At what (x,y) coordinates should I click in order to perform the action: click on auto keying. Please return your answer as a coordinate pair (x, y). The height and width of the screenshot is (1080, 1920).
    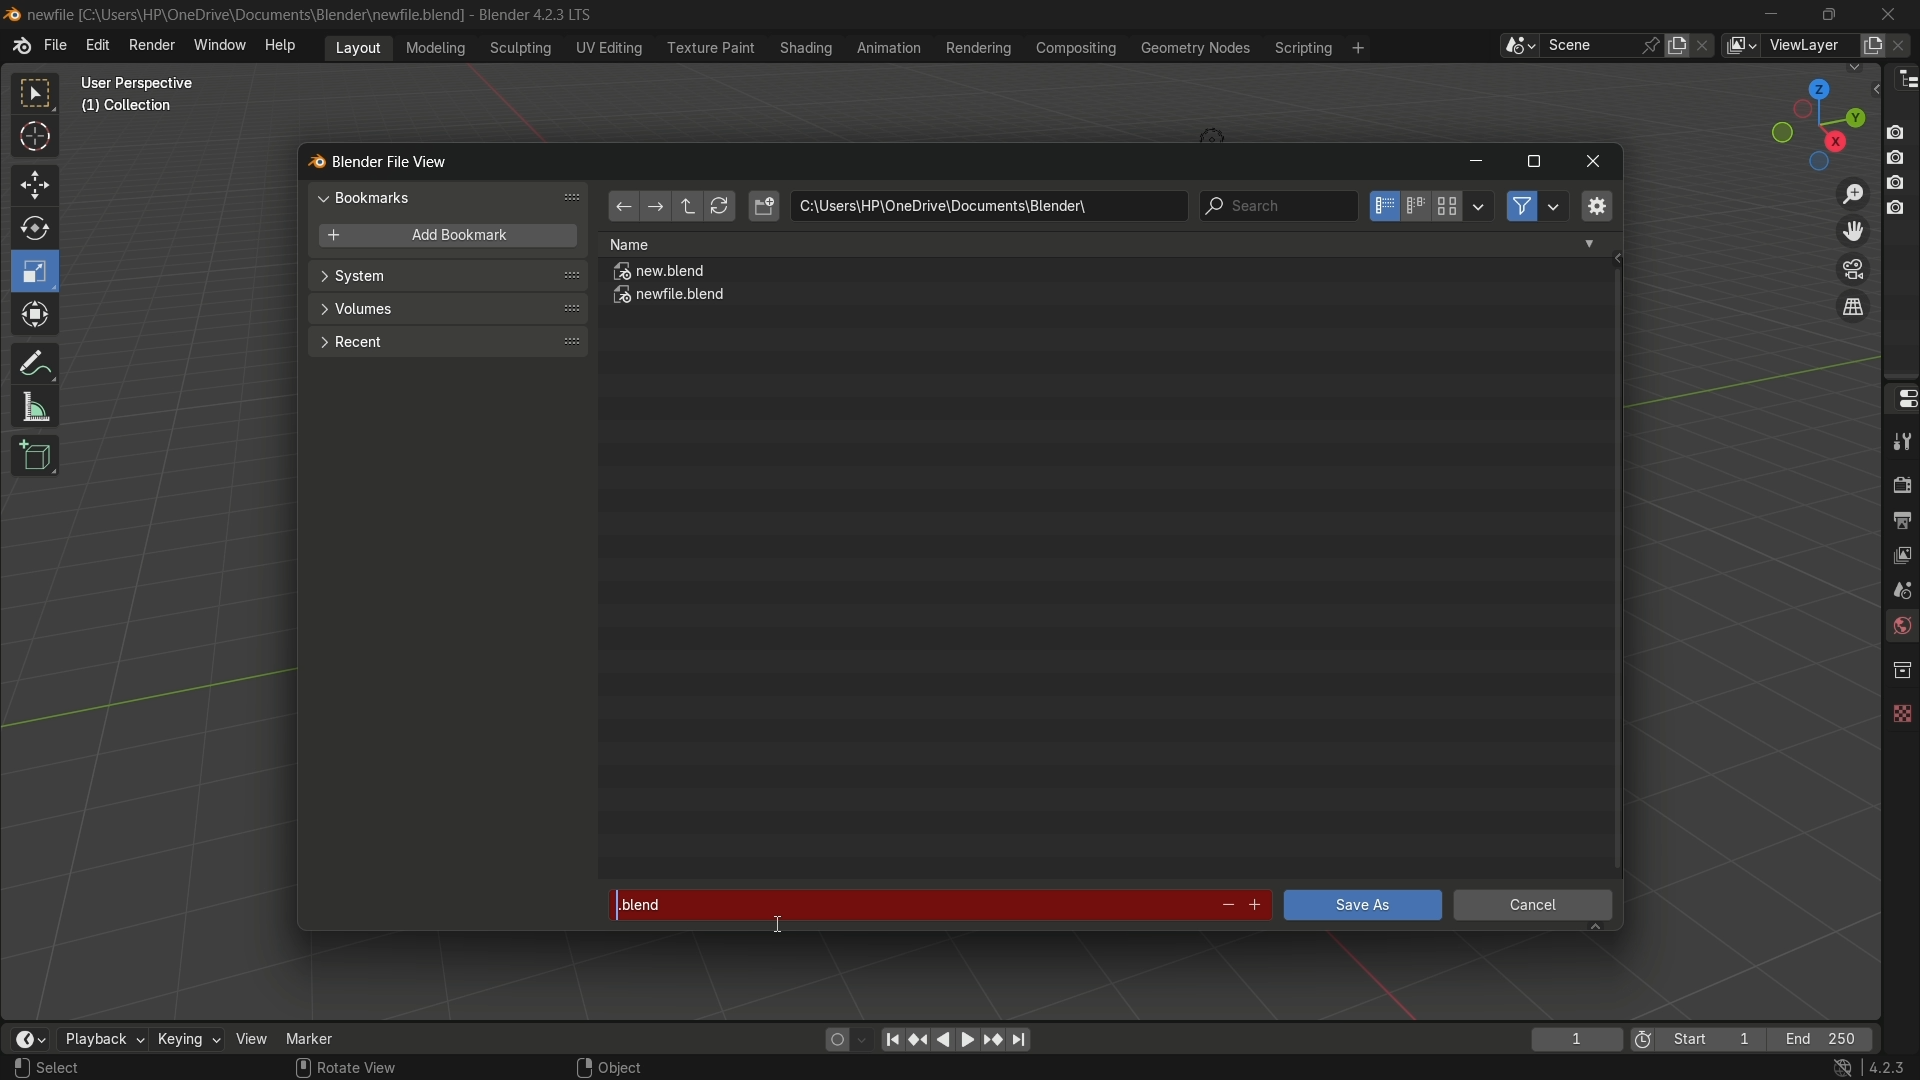
    Looking at the image, I should click on (832, 1038).